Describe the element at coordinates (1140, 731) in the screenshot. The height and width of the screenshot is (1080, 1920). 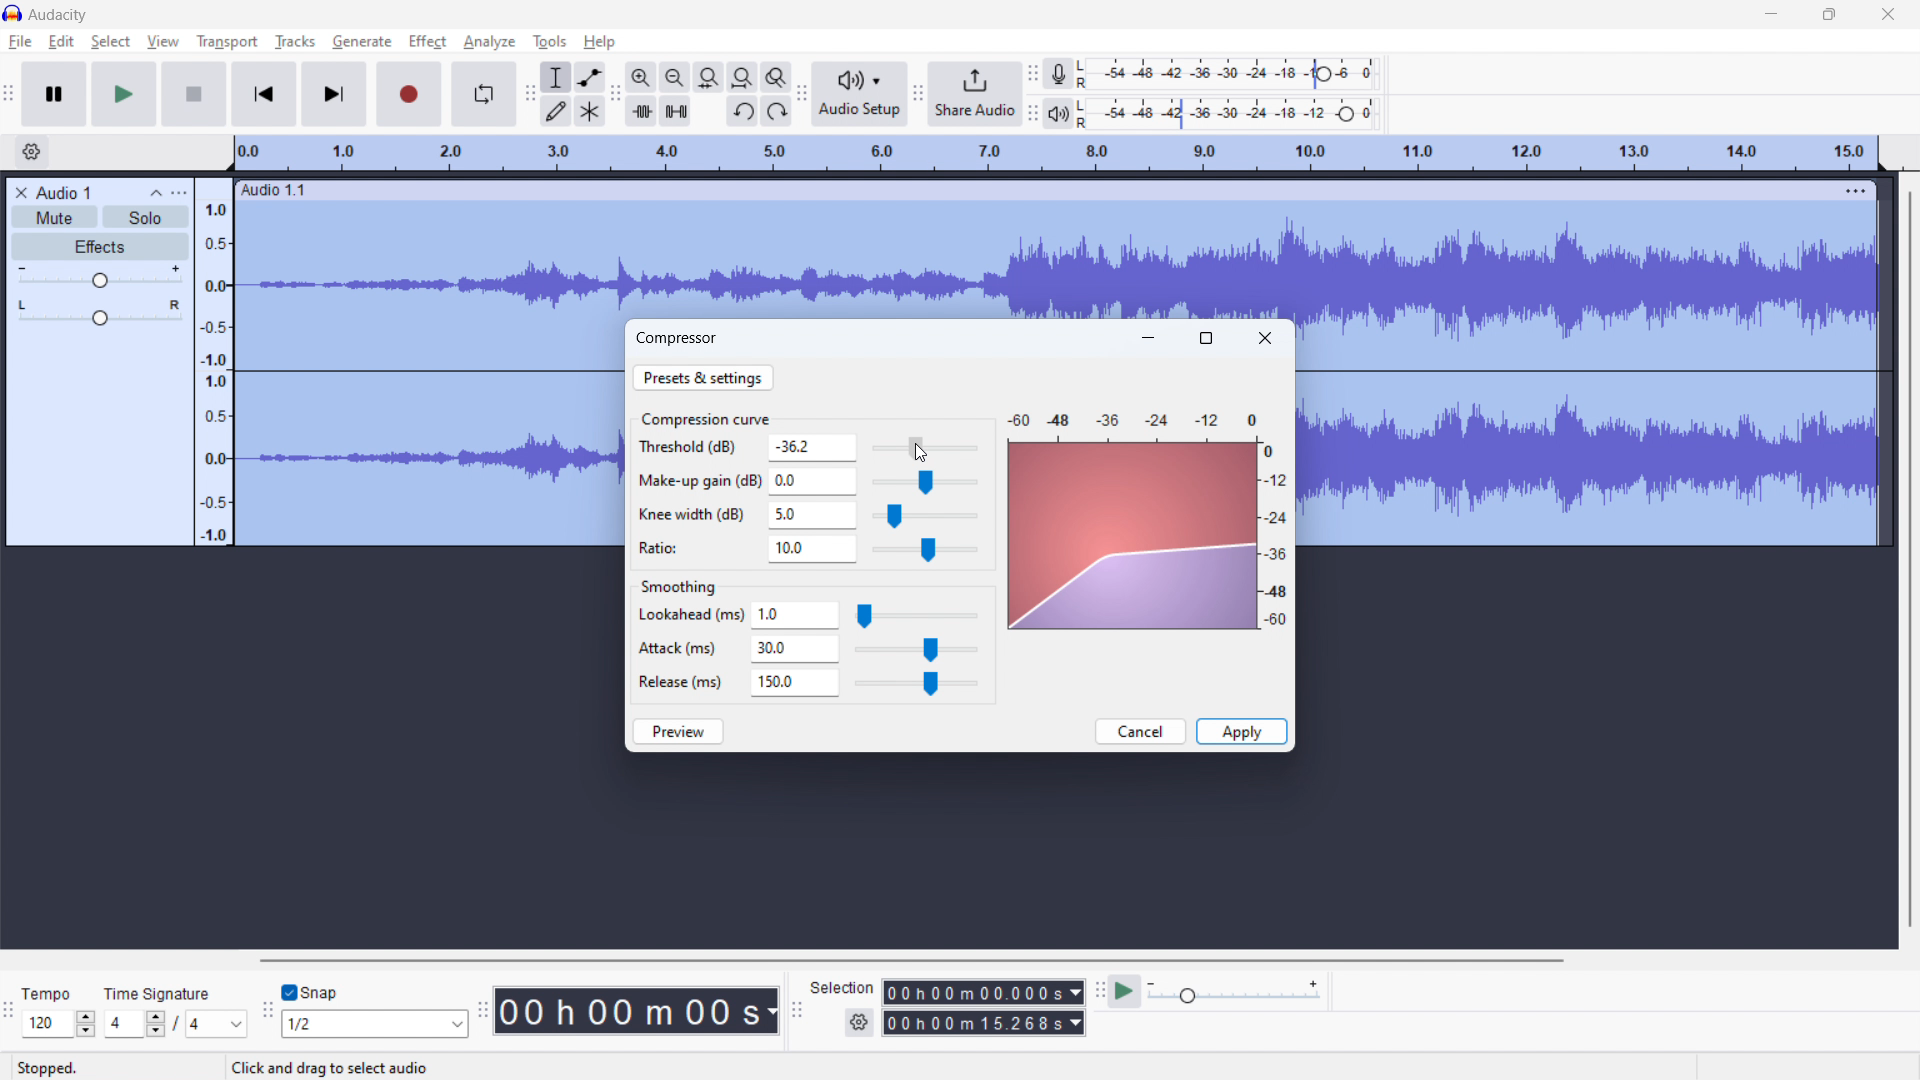
I see `cancel` at that location.